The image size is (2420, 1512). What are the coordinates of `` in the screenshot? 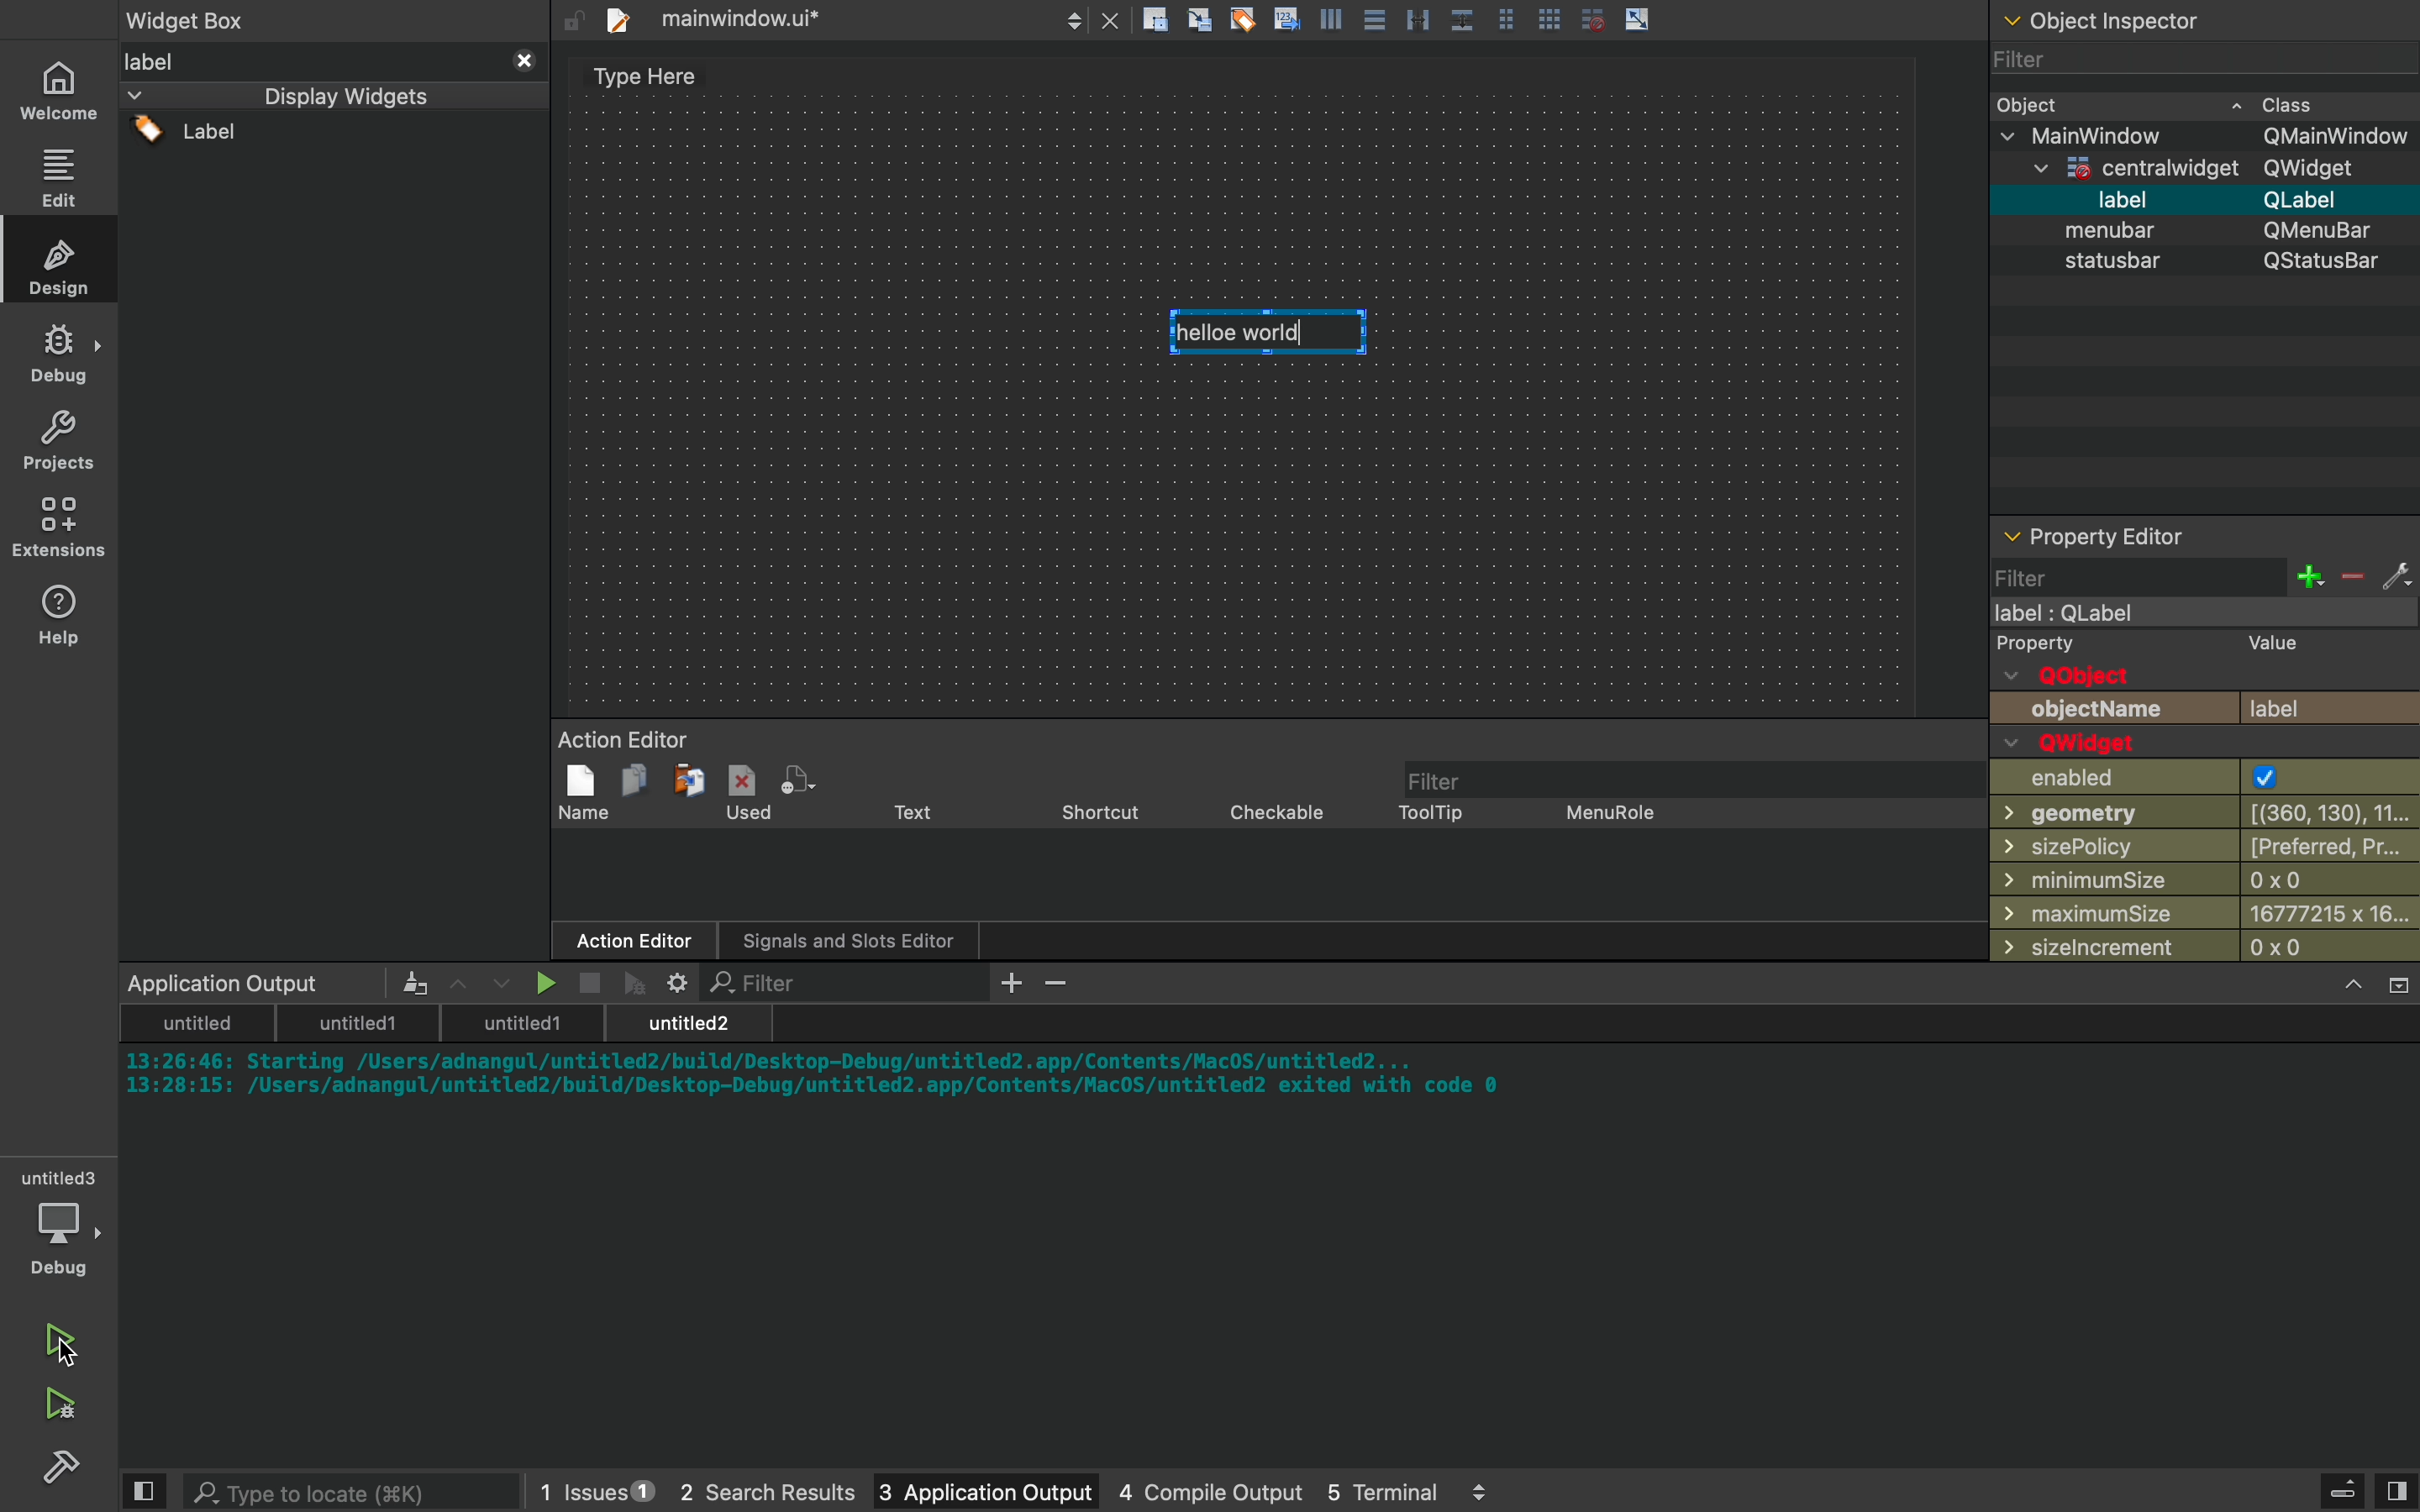 It's located at (2189, 232).